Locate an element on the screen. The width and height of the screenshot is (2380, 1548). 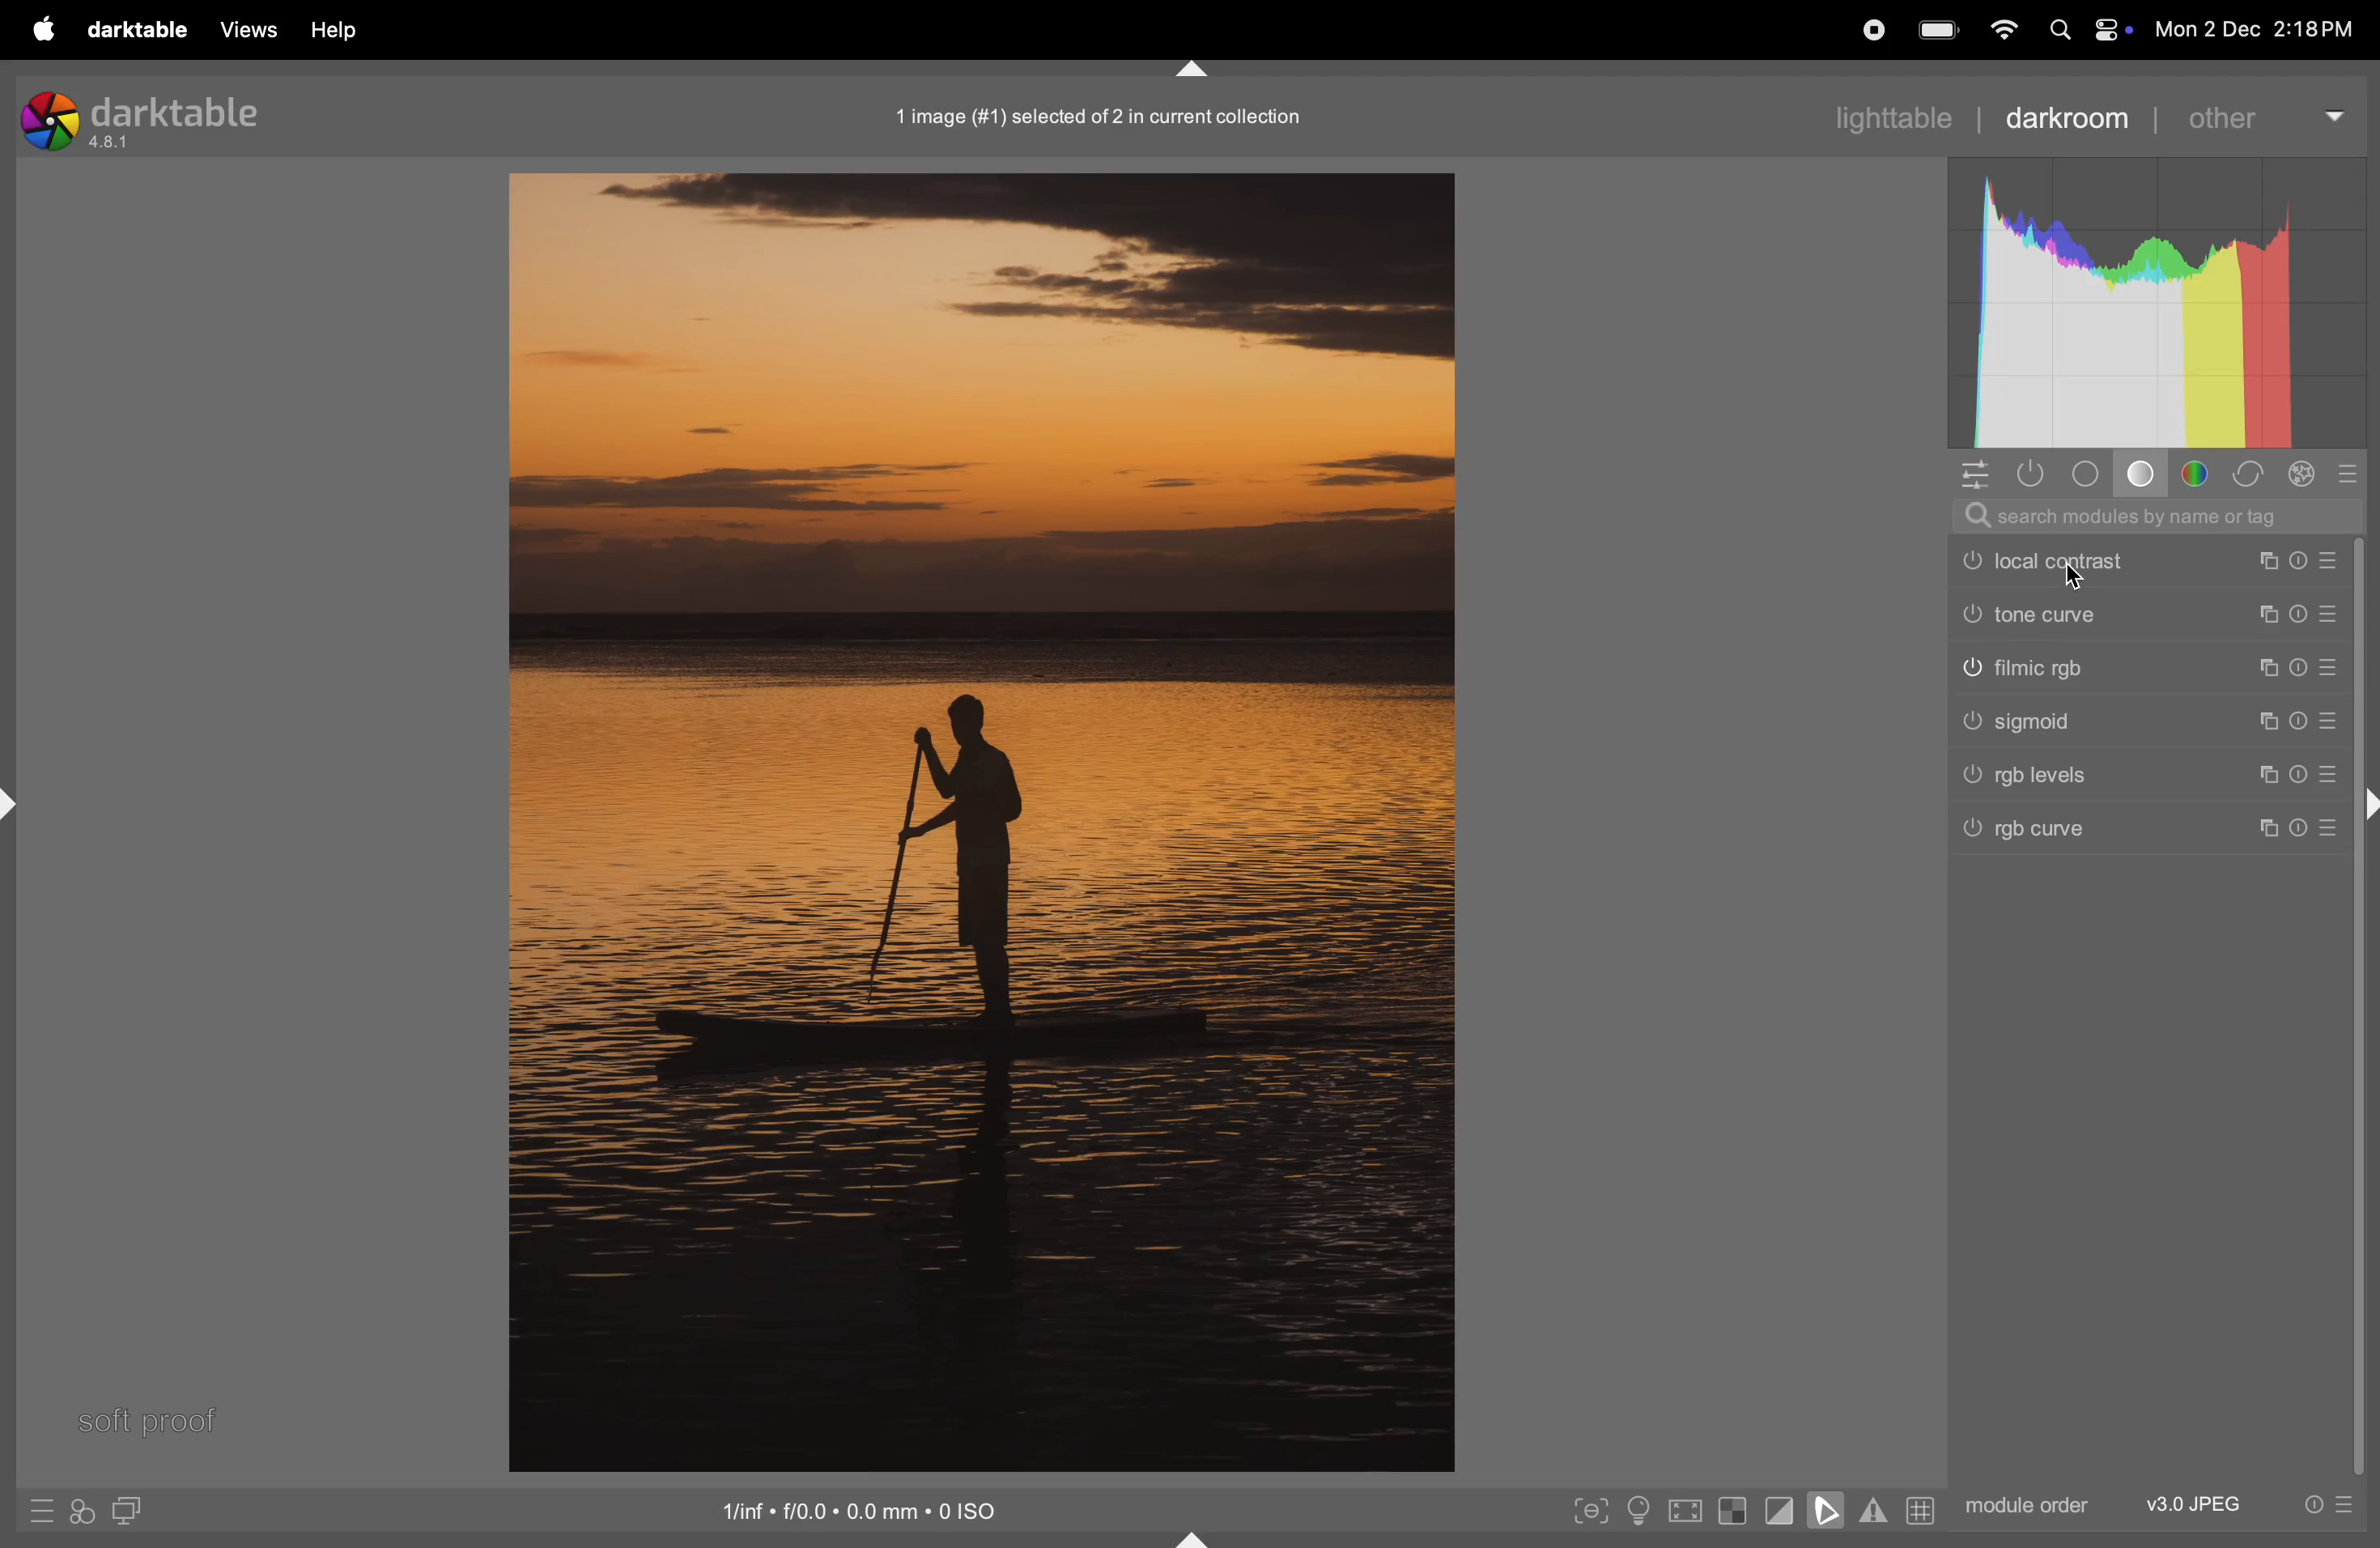
Darktable is located at coordinates (151, 118).